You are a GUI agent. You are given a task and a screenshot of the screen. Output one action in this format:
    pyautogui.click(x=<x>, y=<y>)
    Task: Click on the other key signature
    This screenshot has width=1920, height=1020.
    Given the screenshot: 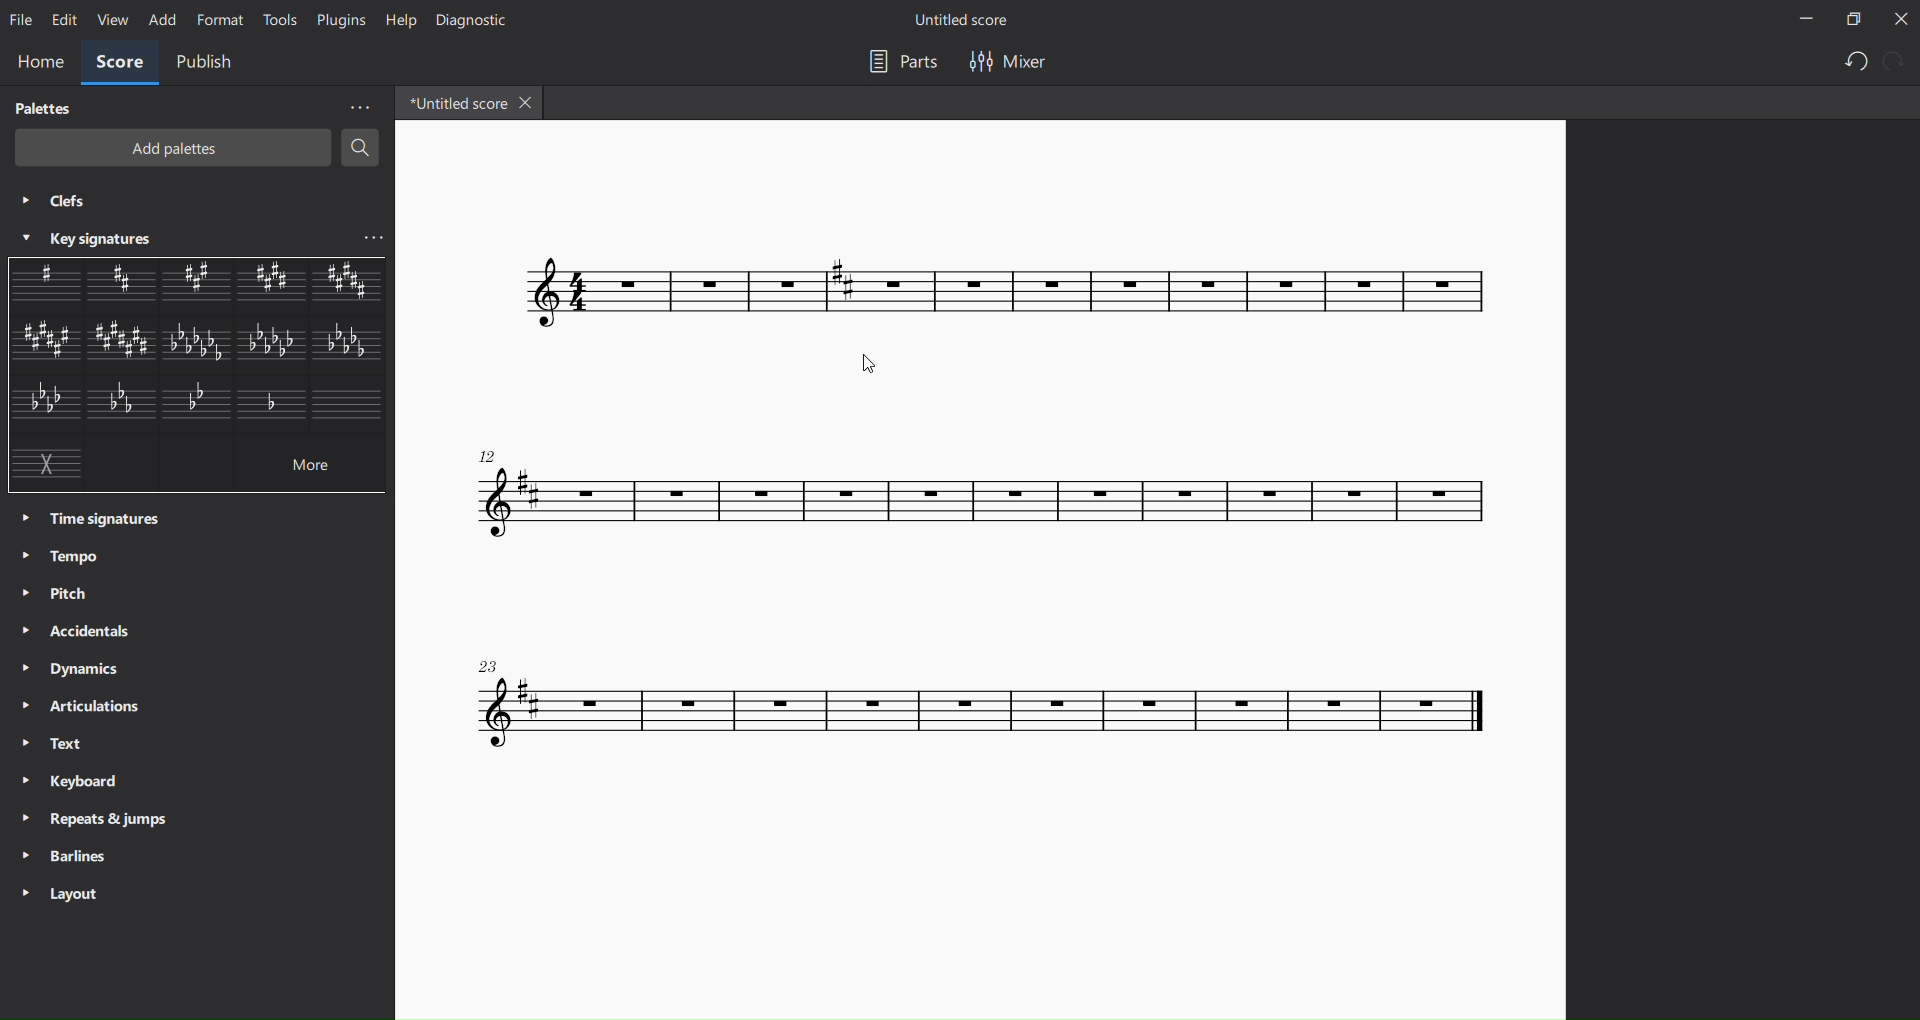 What is the action you would take?
    pyautogui.click(x=273, y=405)
    